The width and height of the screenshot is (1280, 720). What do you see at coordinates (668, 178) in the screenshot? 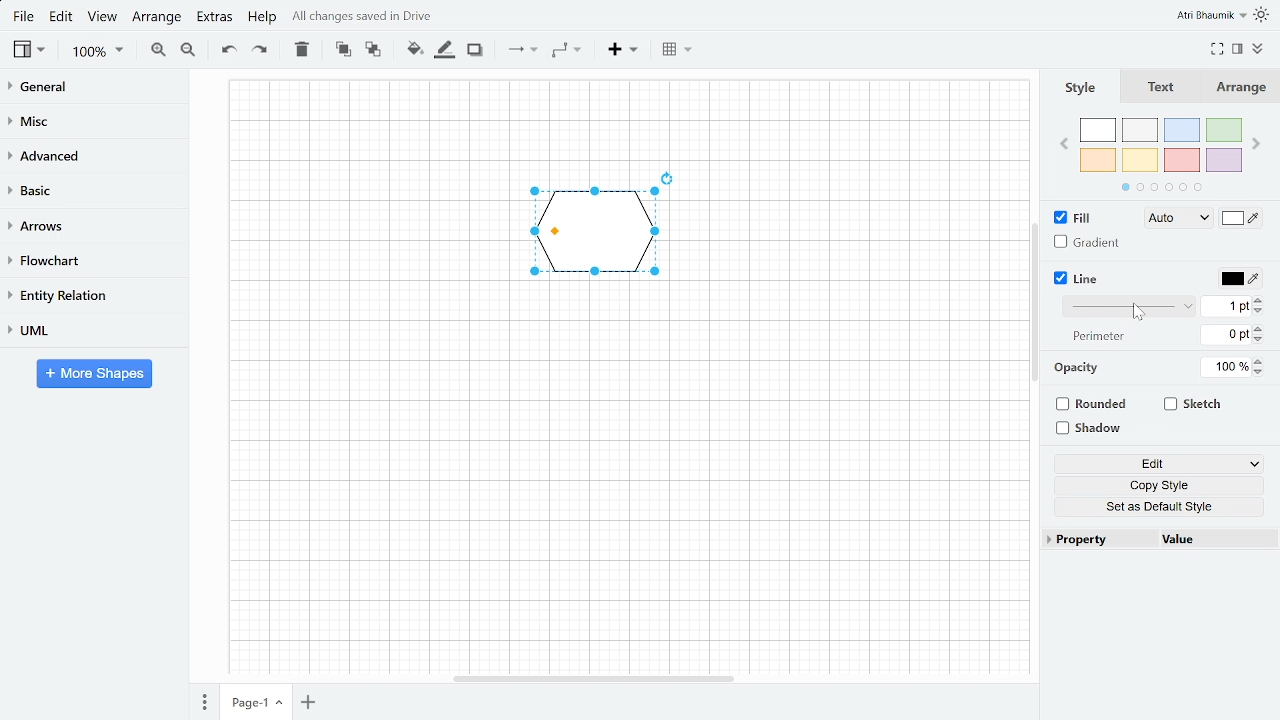
I see `Rotate` at bounding box center [668, 178].